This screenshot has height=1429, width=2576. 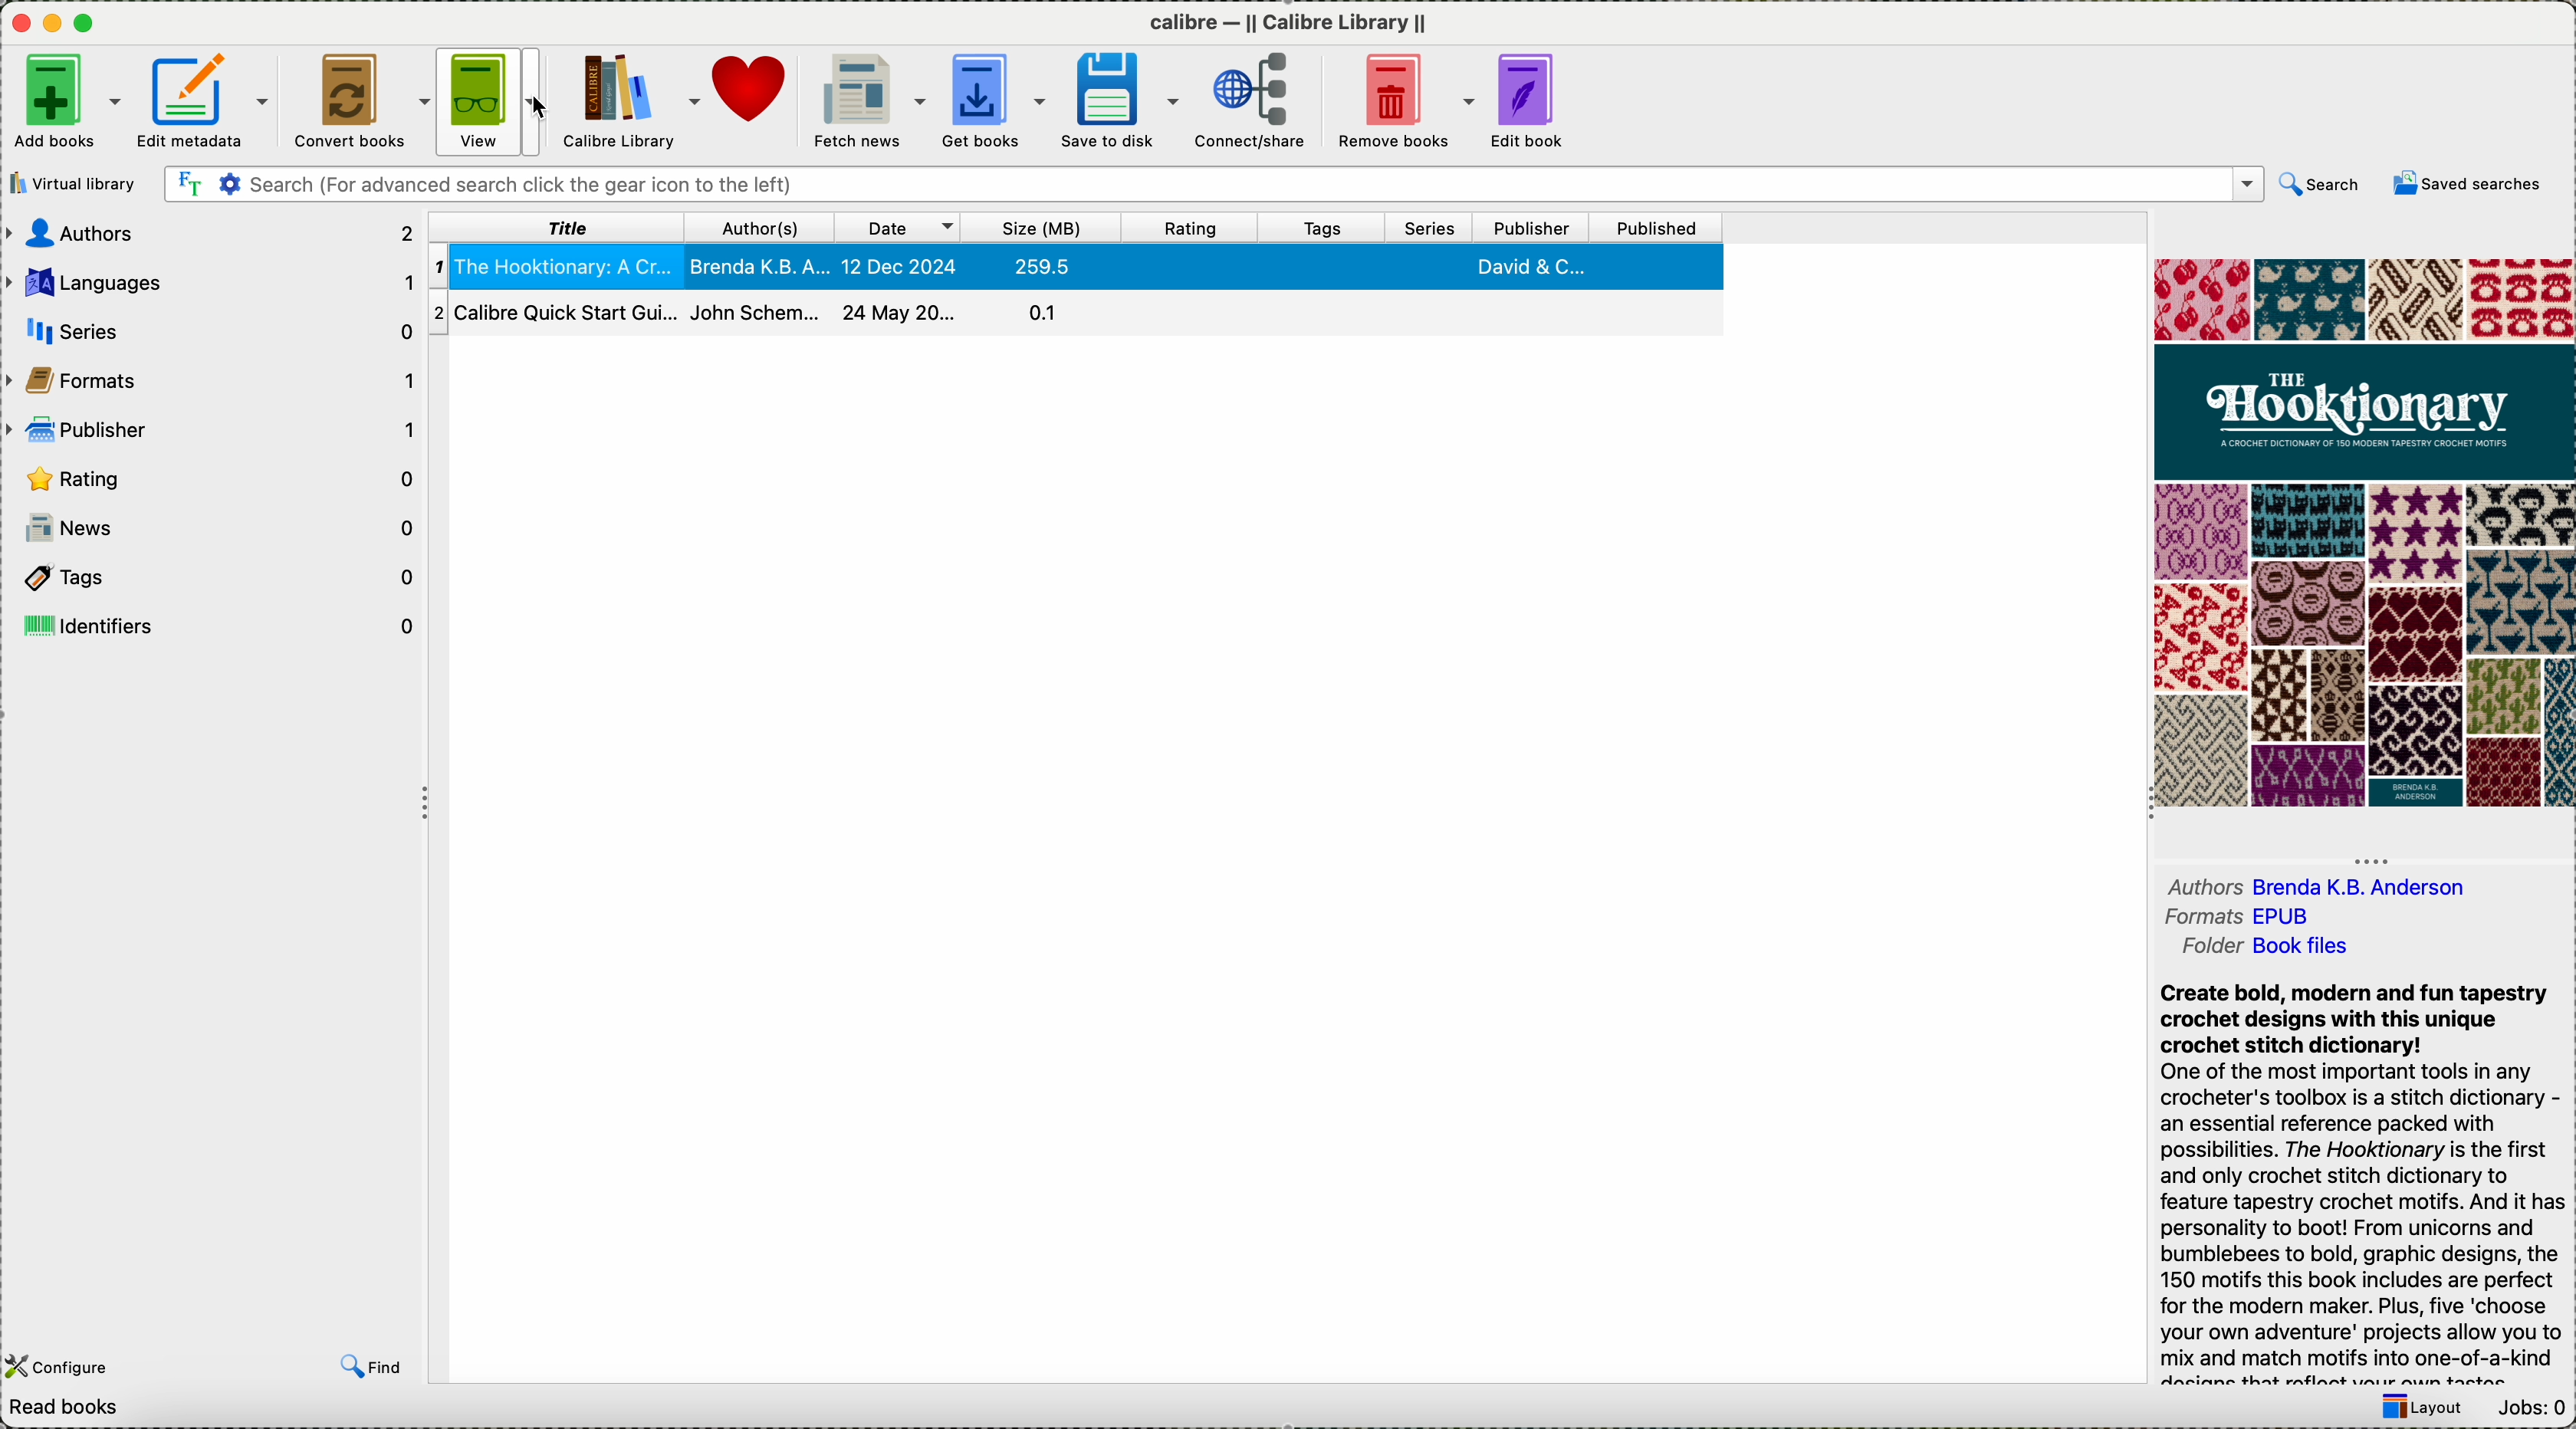 I want to click on data, so click(x=229, y=1412).